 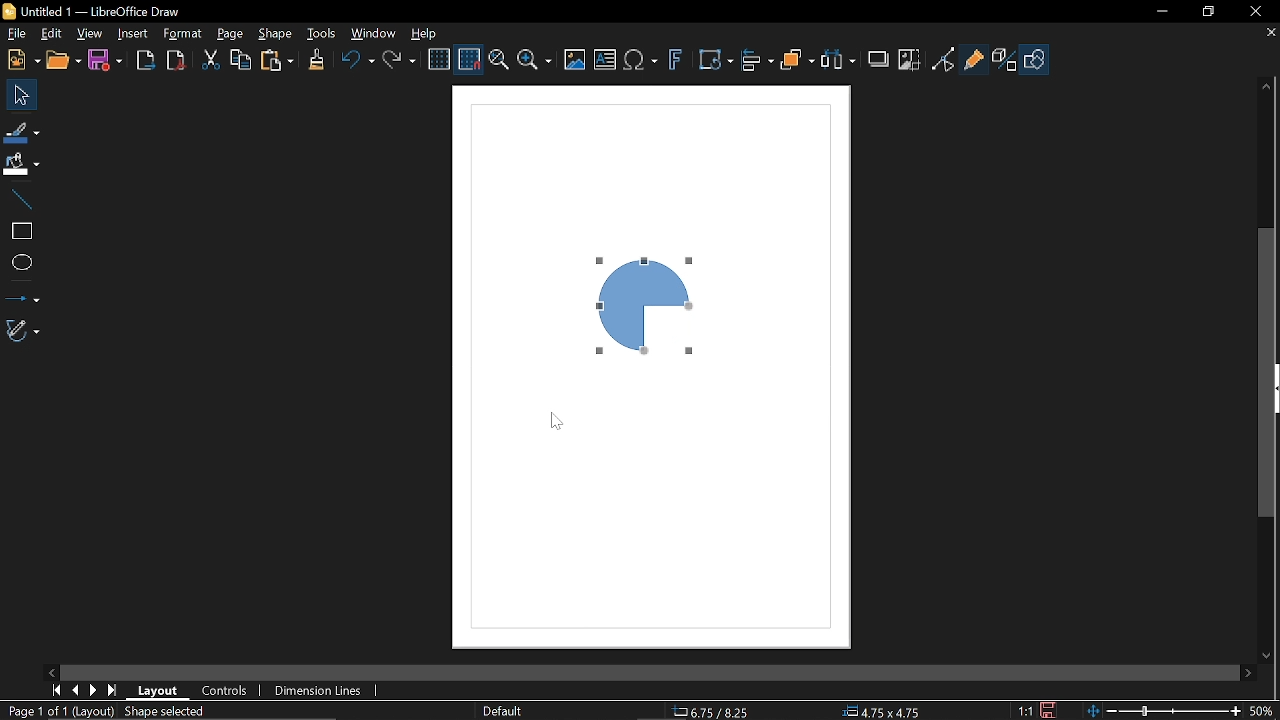 I want to click on Previous page, so click(x=75, y=690).